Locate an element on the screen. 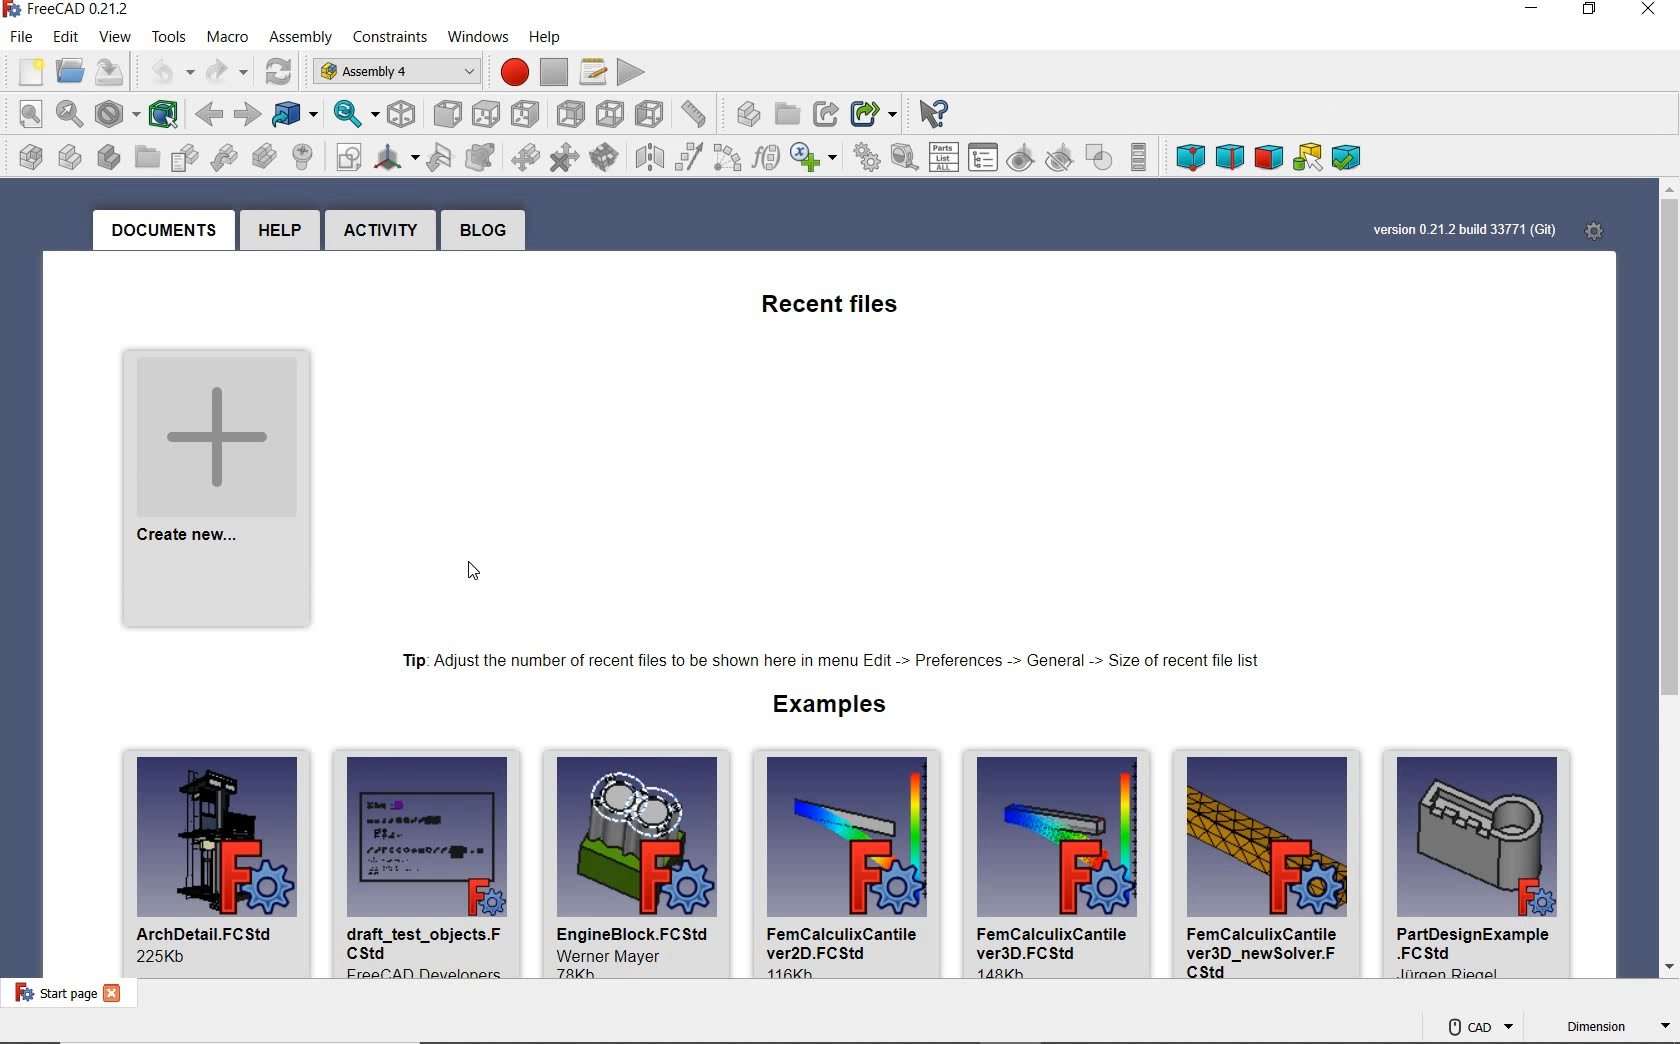 The height and width of the screenshot is (1044, 1680). help is located at coordinates (547, 38).